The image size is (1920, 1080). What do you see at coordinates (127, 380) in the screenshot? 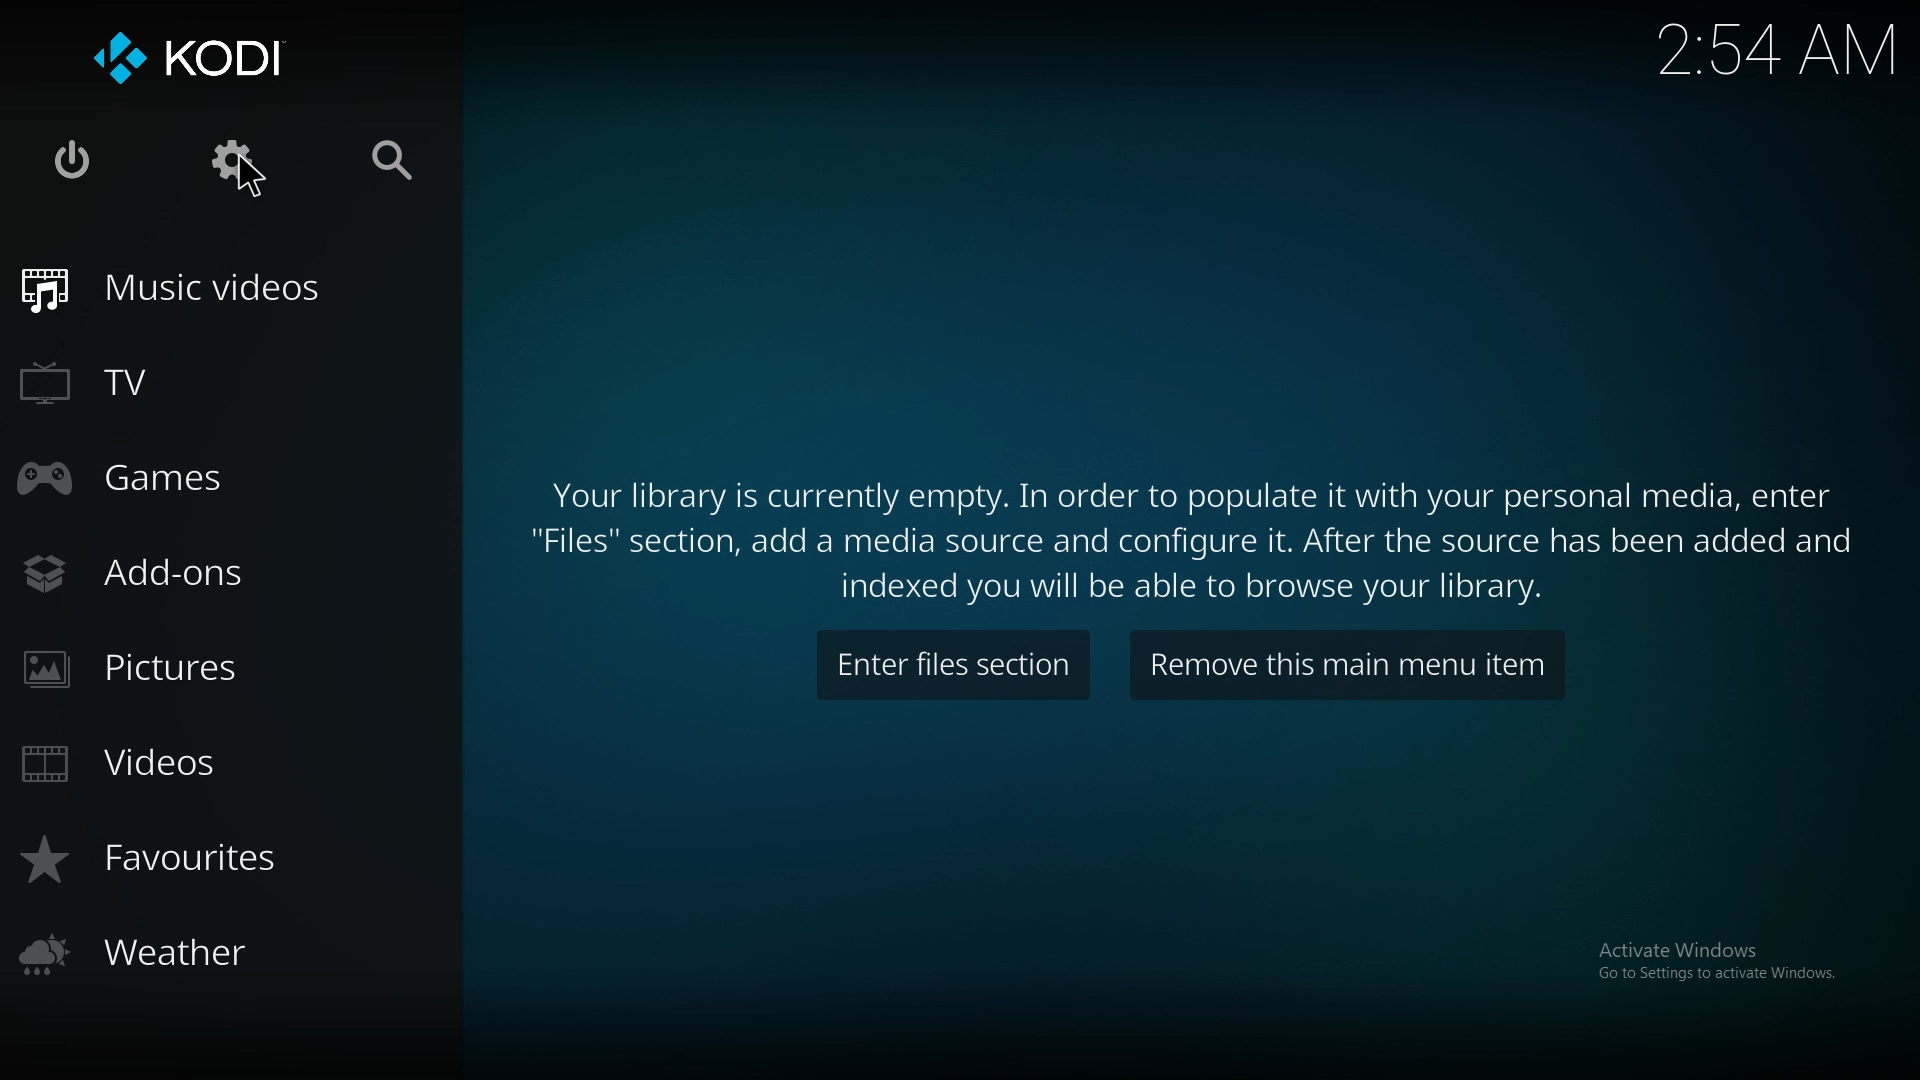
I see `tv` at bounding box center [127, 380].